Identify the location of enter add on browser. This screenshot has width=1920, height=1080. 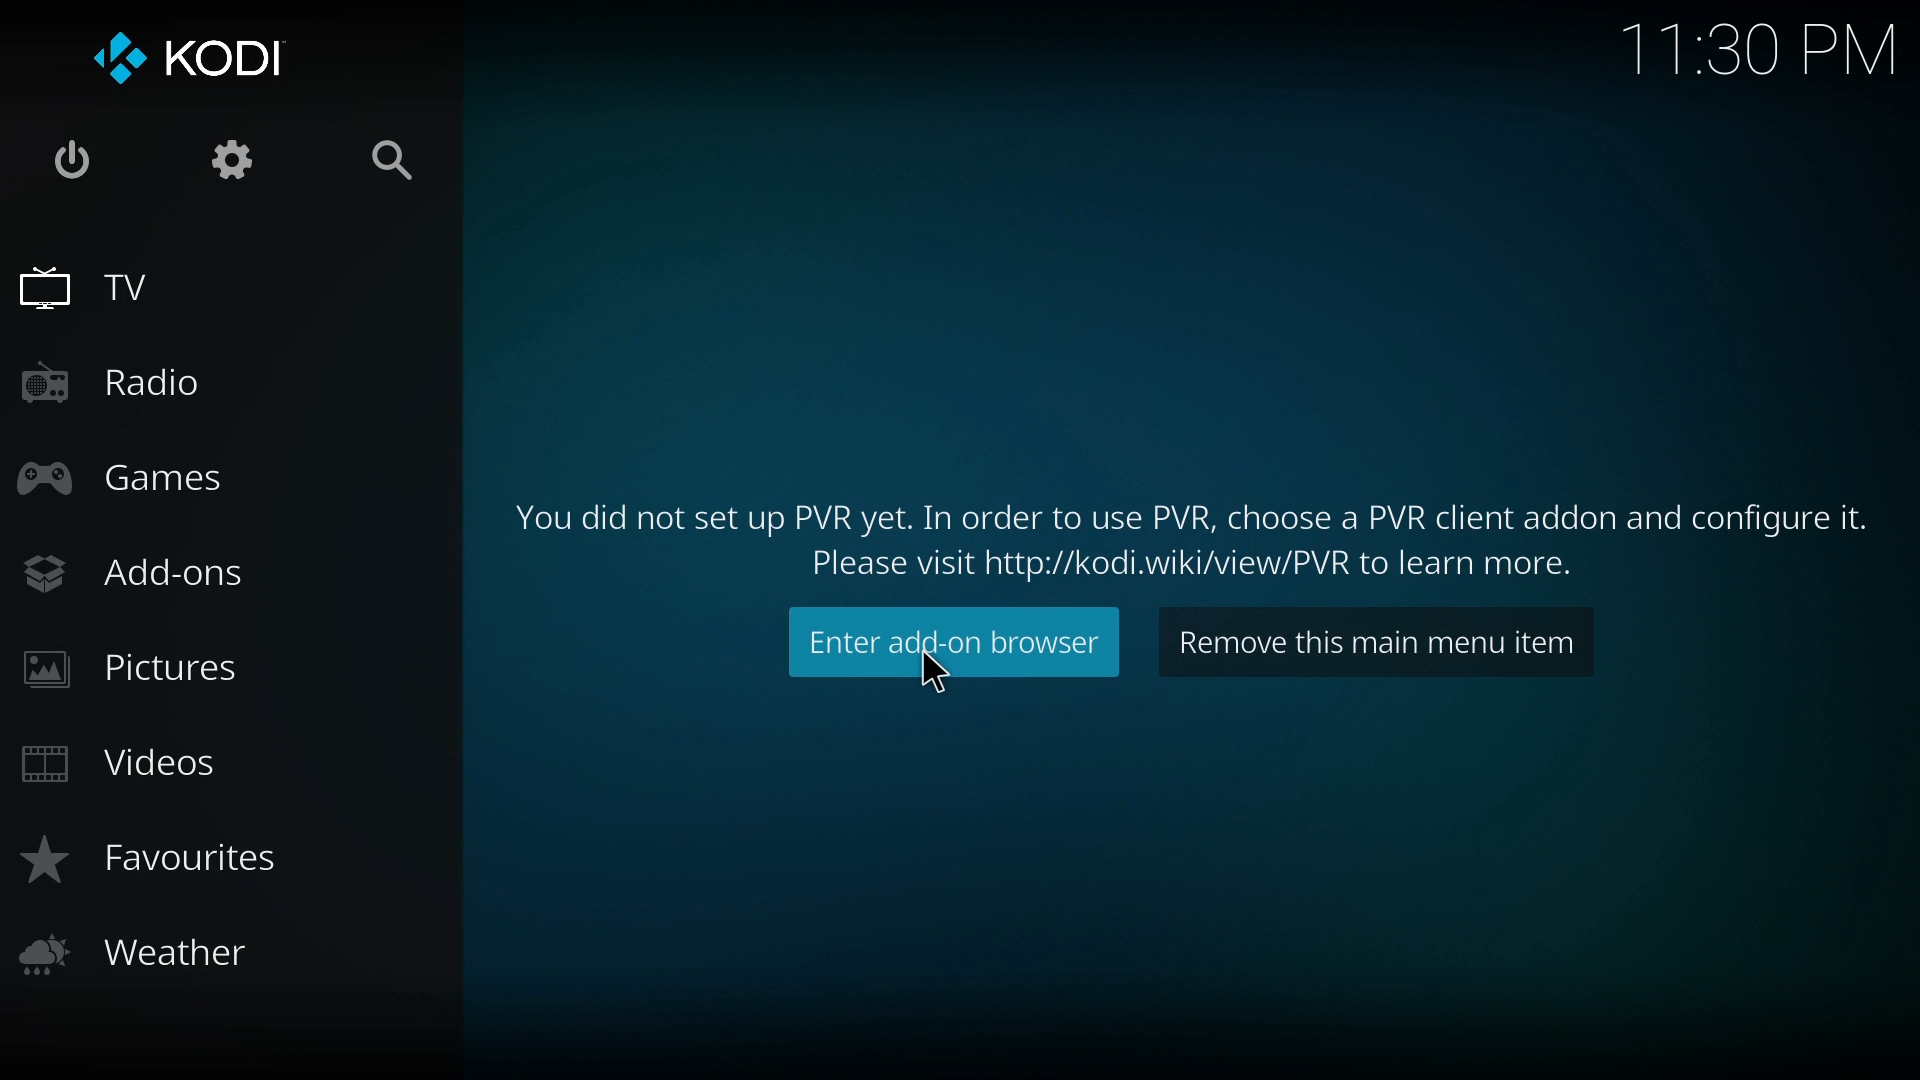
(949, 647).